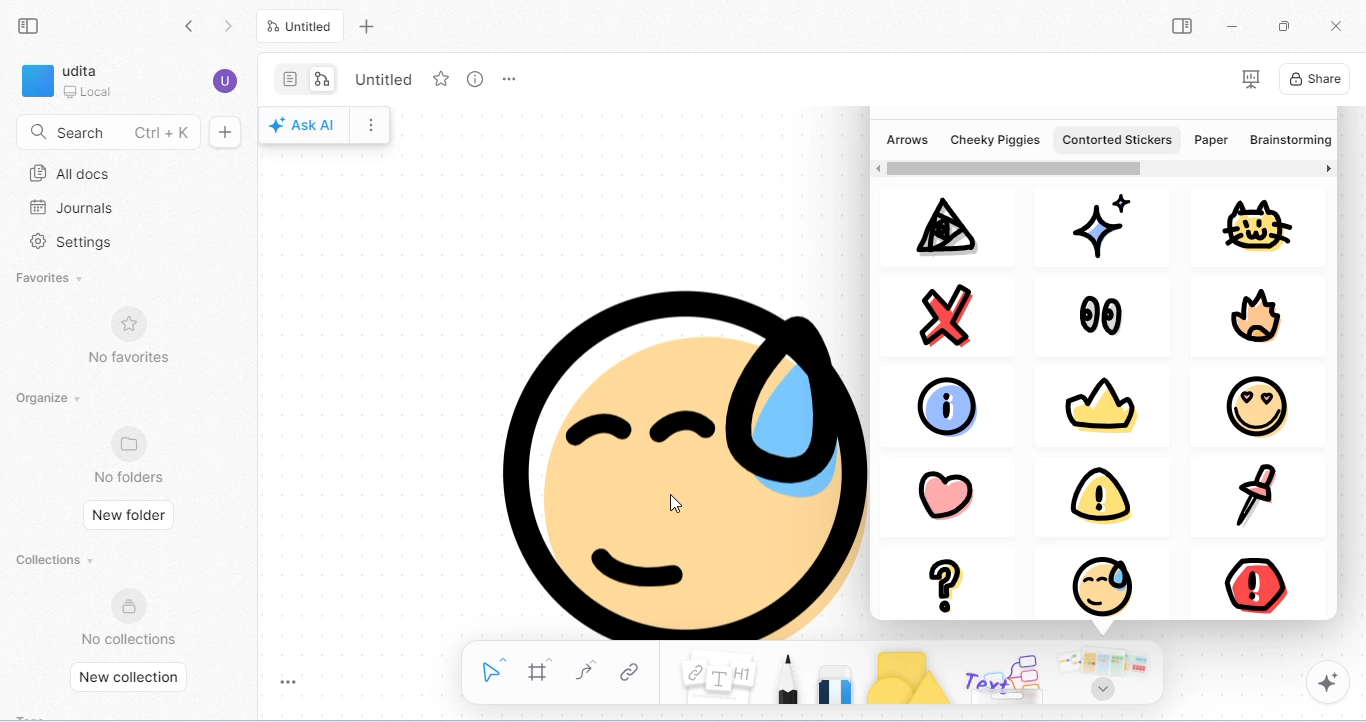 The image size is (1366, 722). Describe the element at coordinates (1097, 400) in the screenshot. I see `king` at that location.